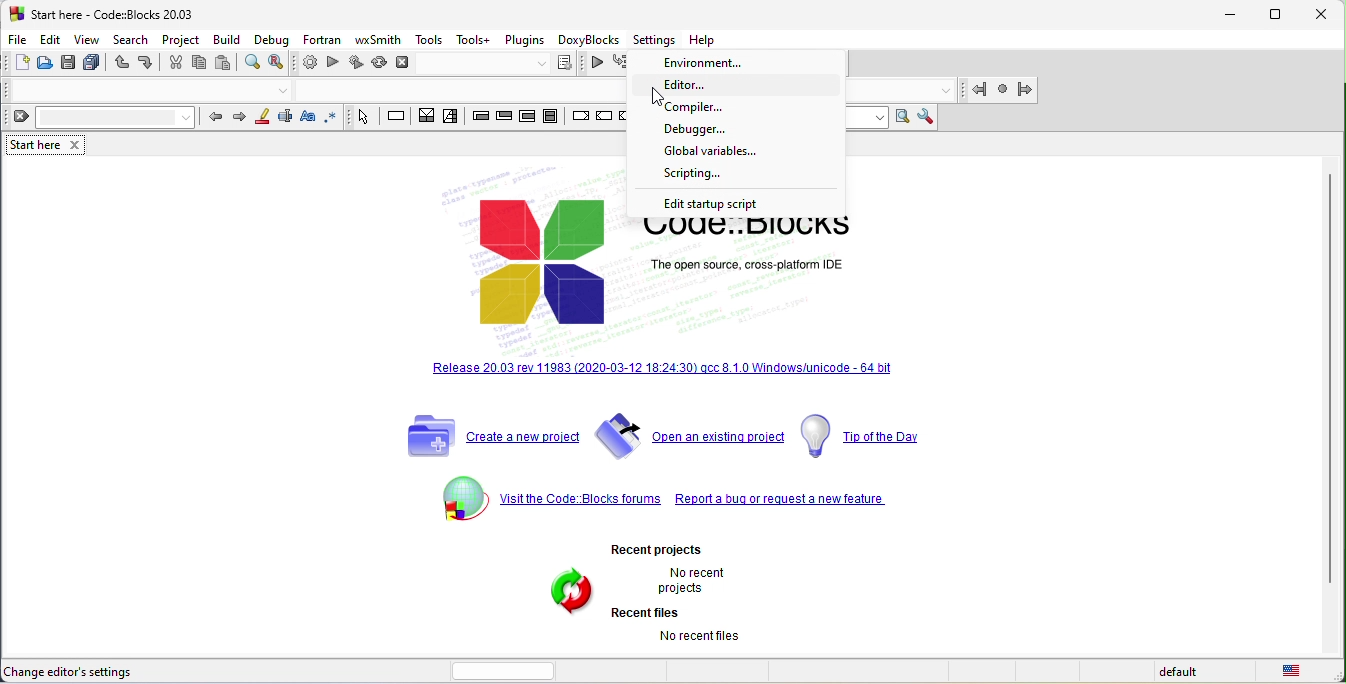 The image size is (1346, 684). What do you see at coordinates (453, 117) in the screenshot?
I see `selection` at bounding box center [453, 117].